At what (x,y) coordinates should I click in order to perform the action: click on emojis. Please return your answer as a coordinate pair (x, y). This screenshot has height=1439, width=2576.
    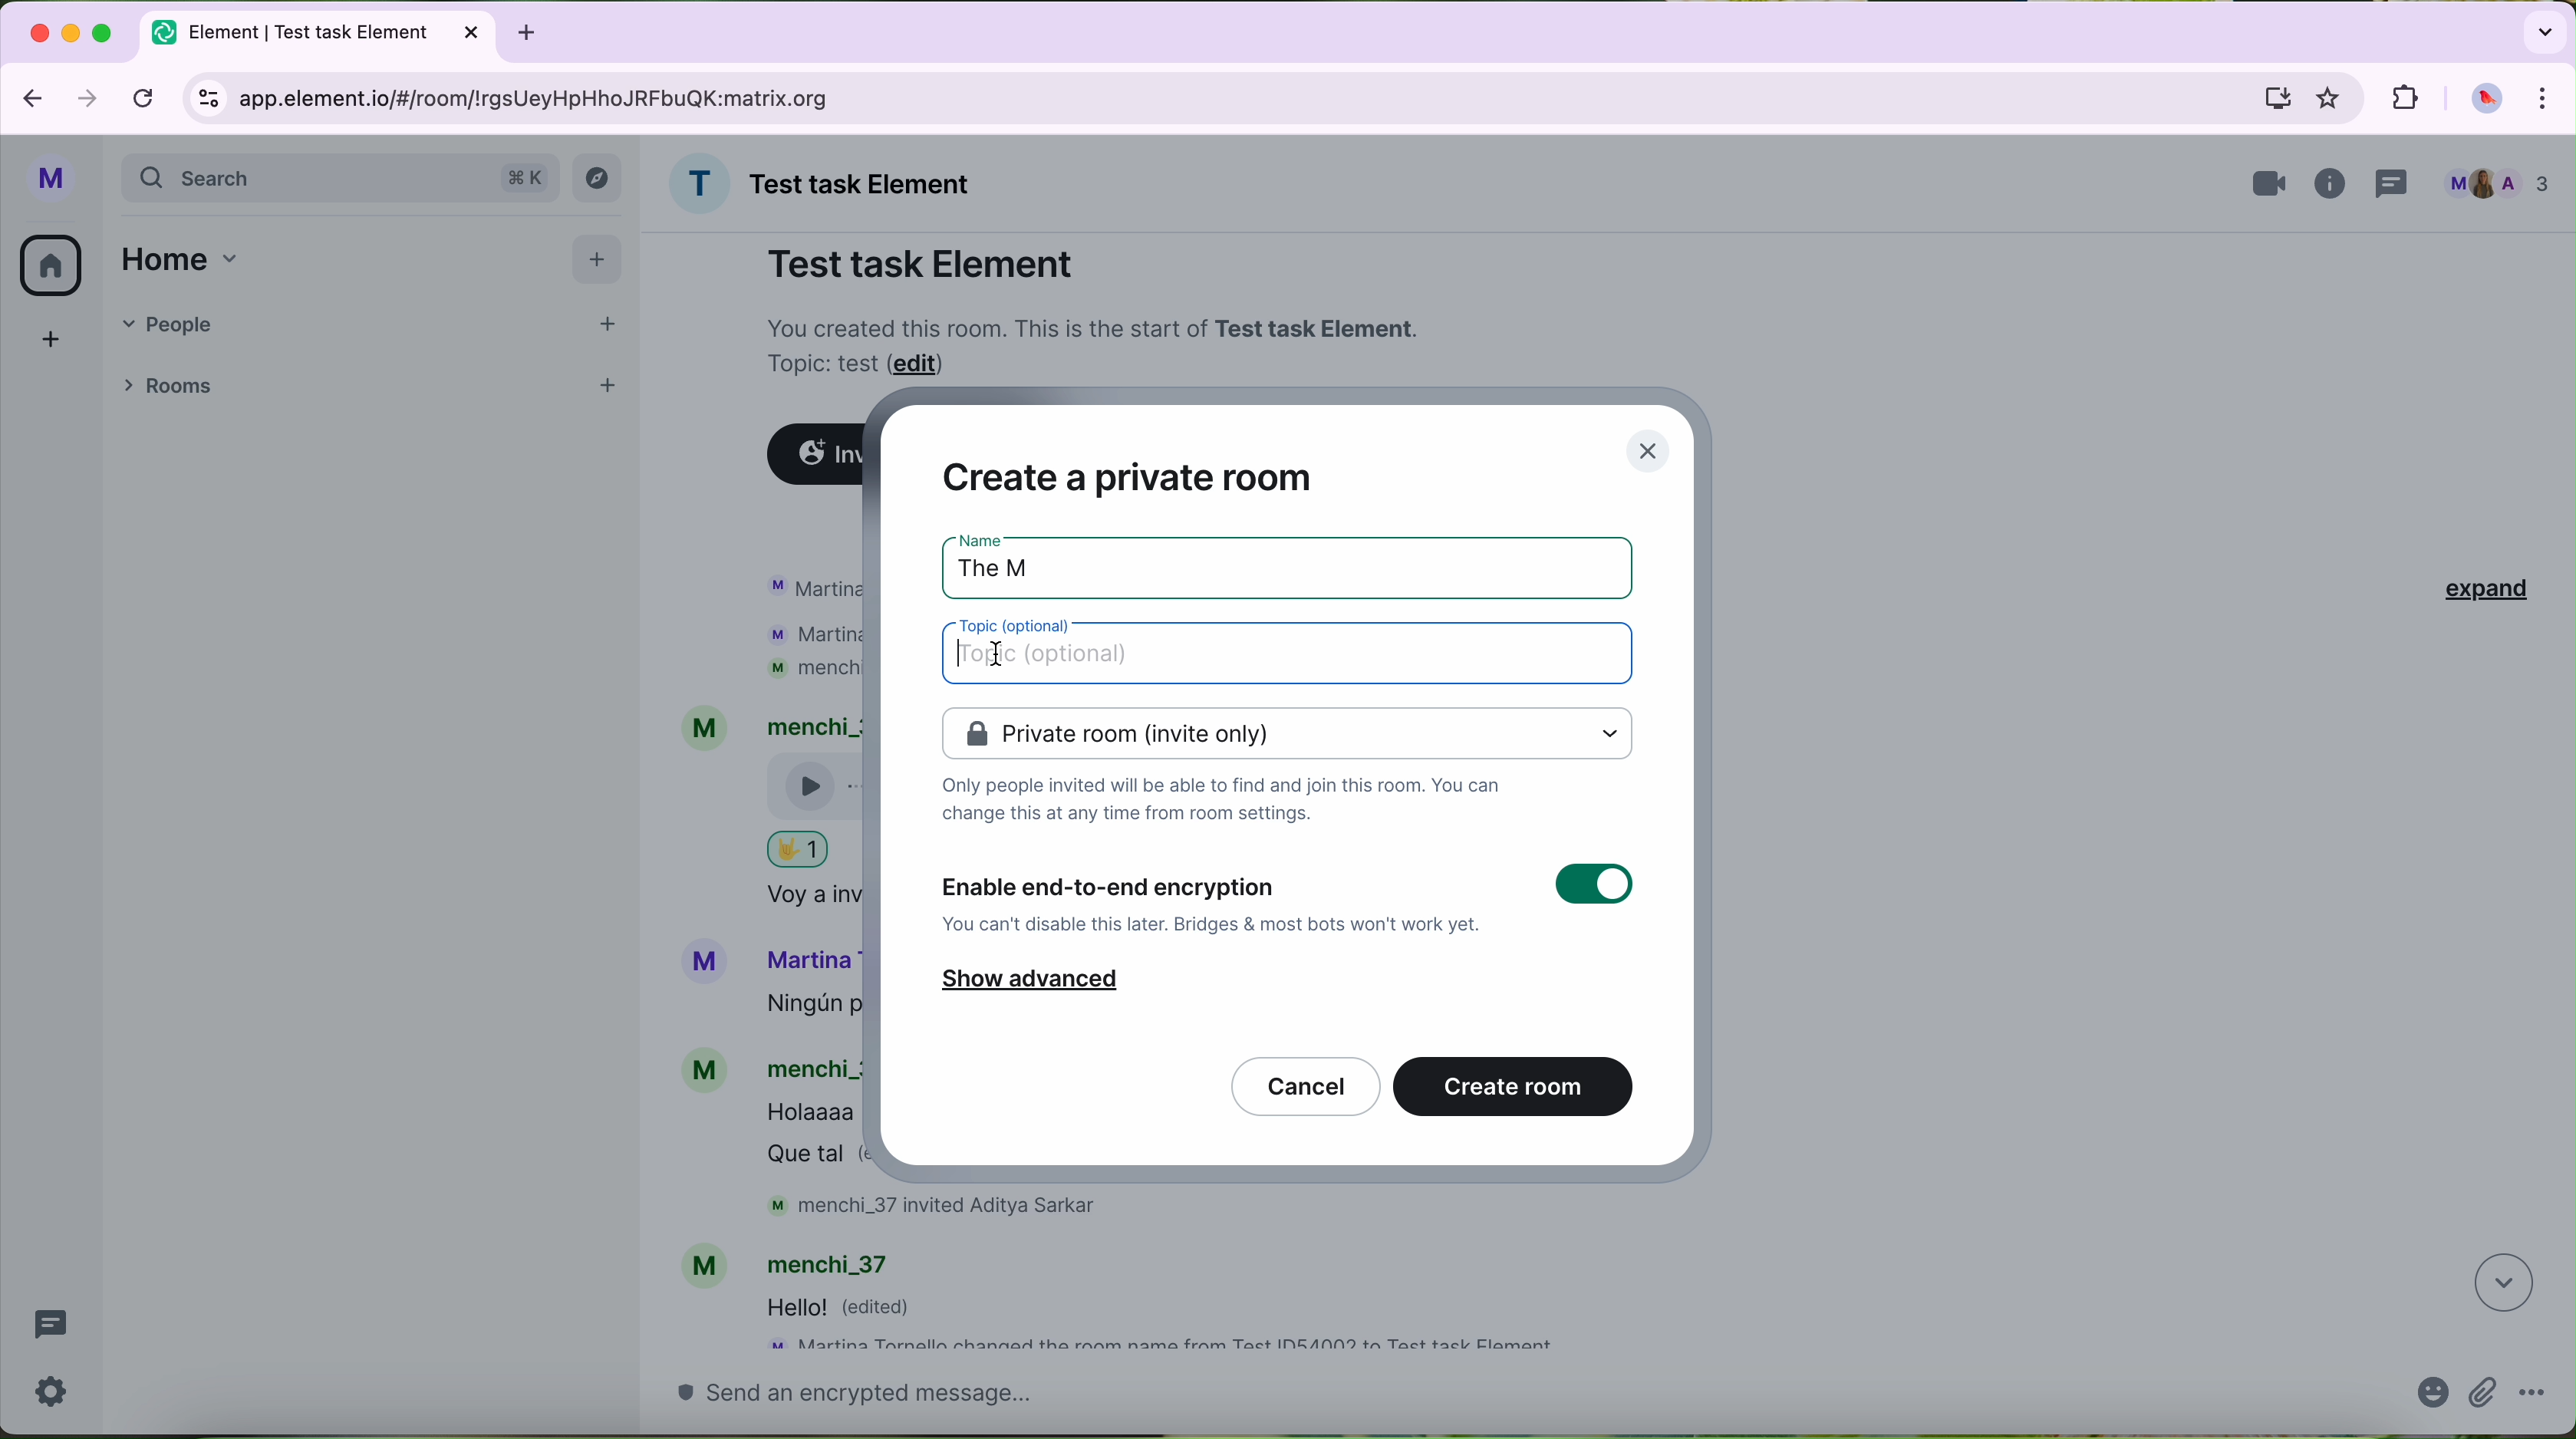
    Looking at the image, I should click on (2428, 1398).